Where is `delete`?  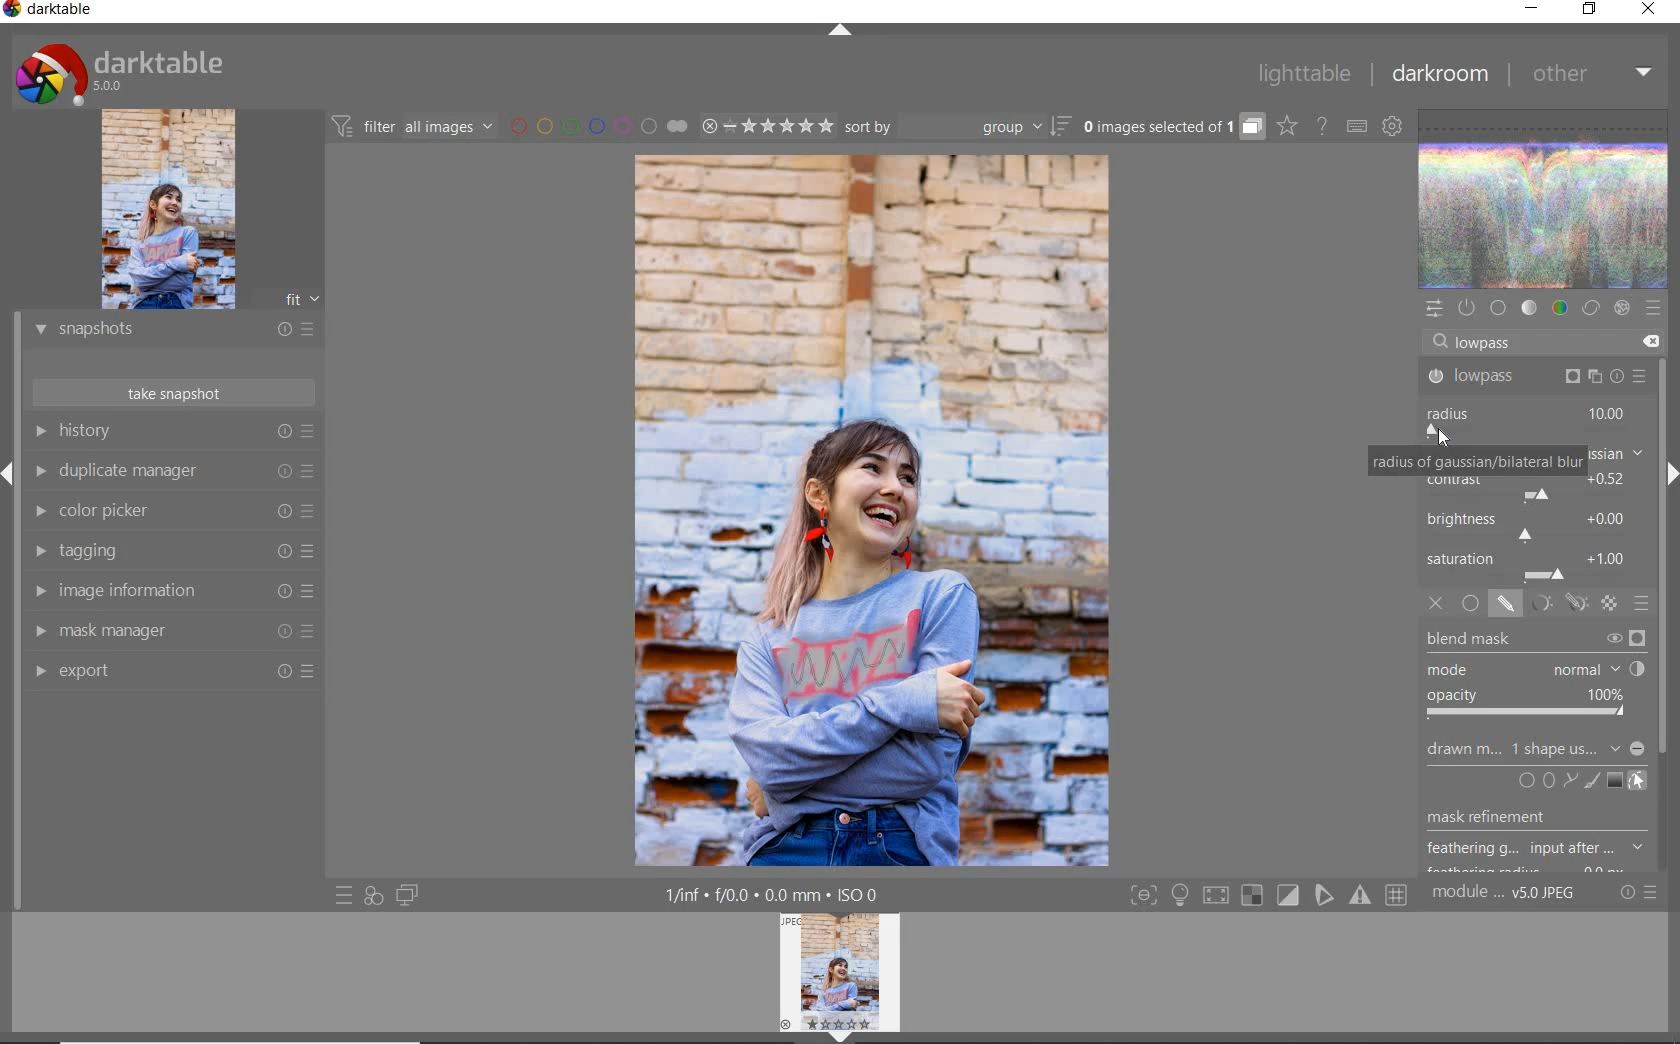 delete is located at coordinates (1647, 340).